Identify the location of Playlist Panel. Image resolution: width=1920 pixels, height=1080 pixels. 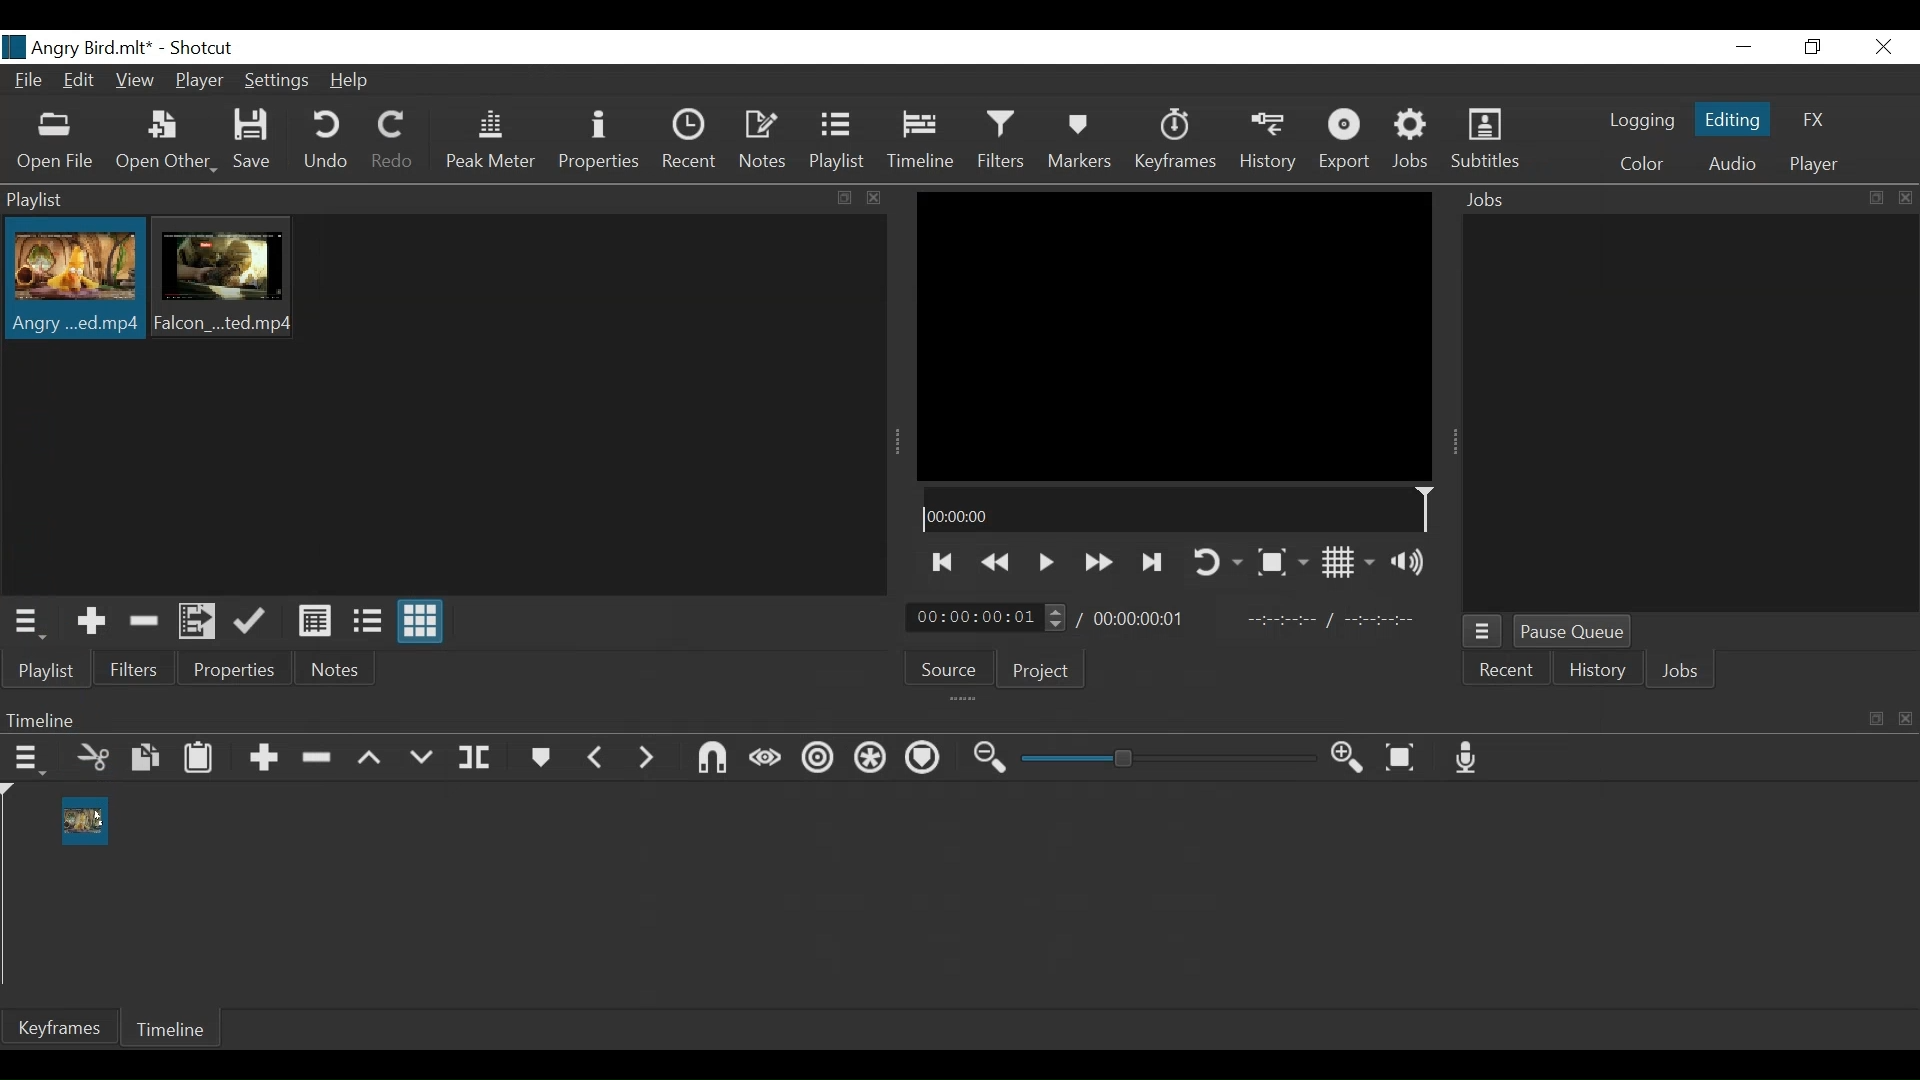
(445, 199).